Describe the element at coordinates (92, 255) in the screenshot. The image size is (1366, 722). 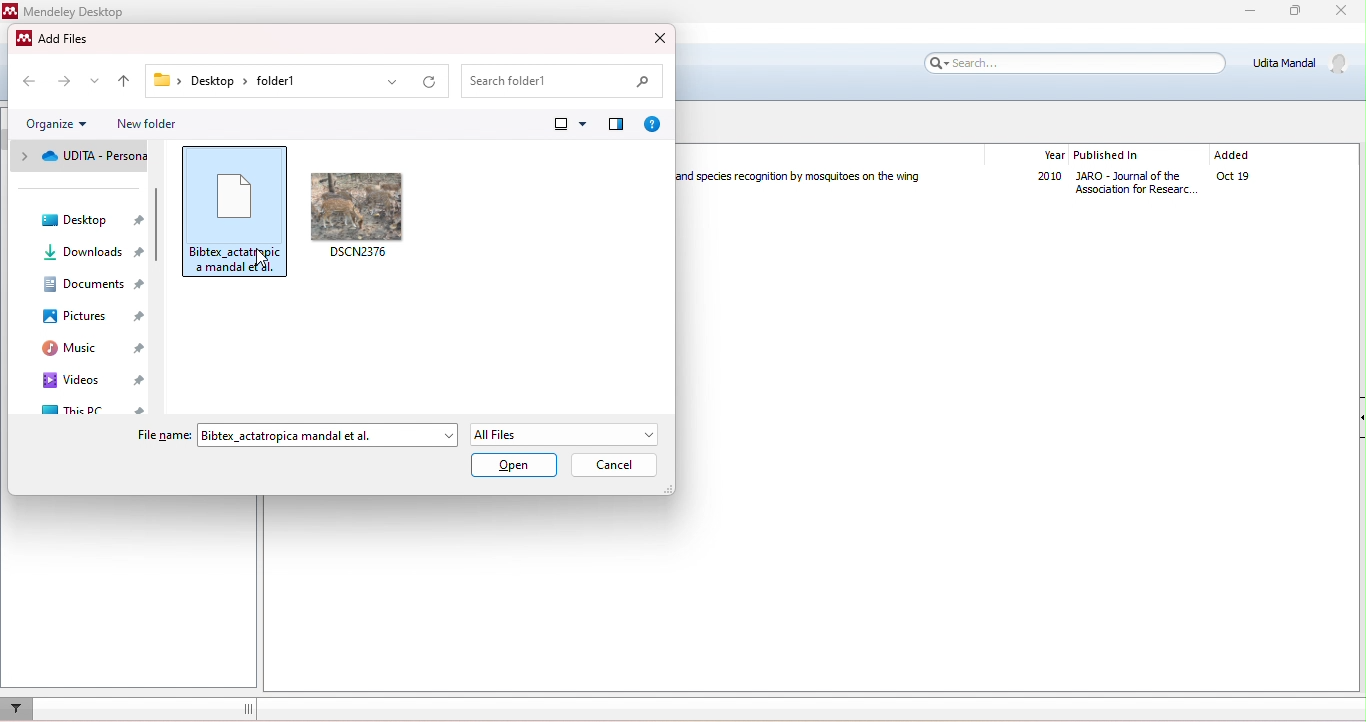
I see `downloads` at that location.